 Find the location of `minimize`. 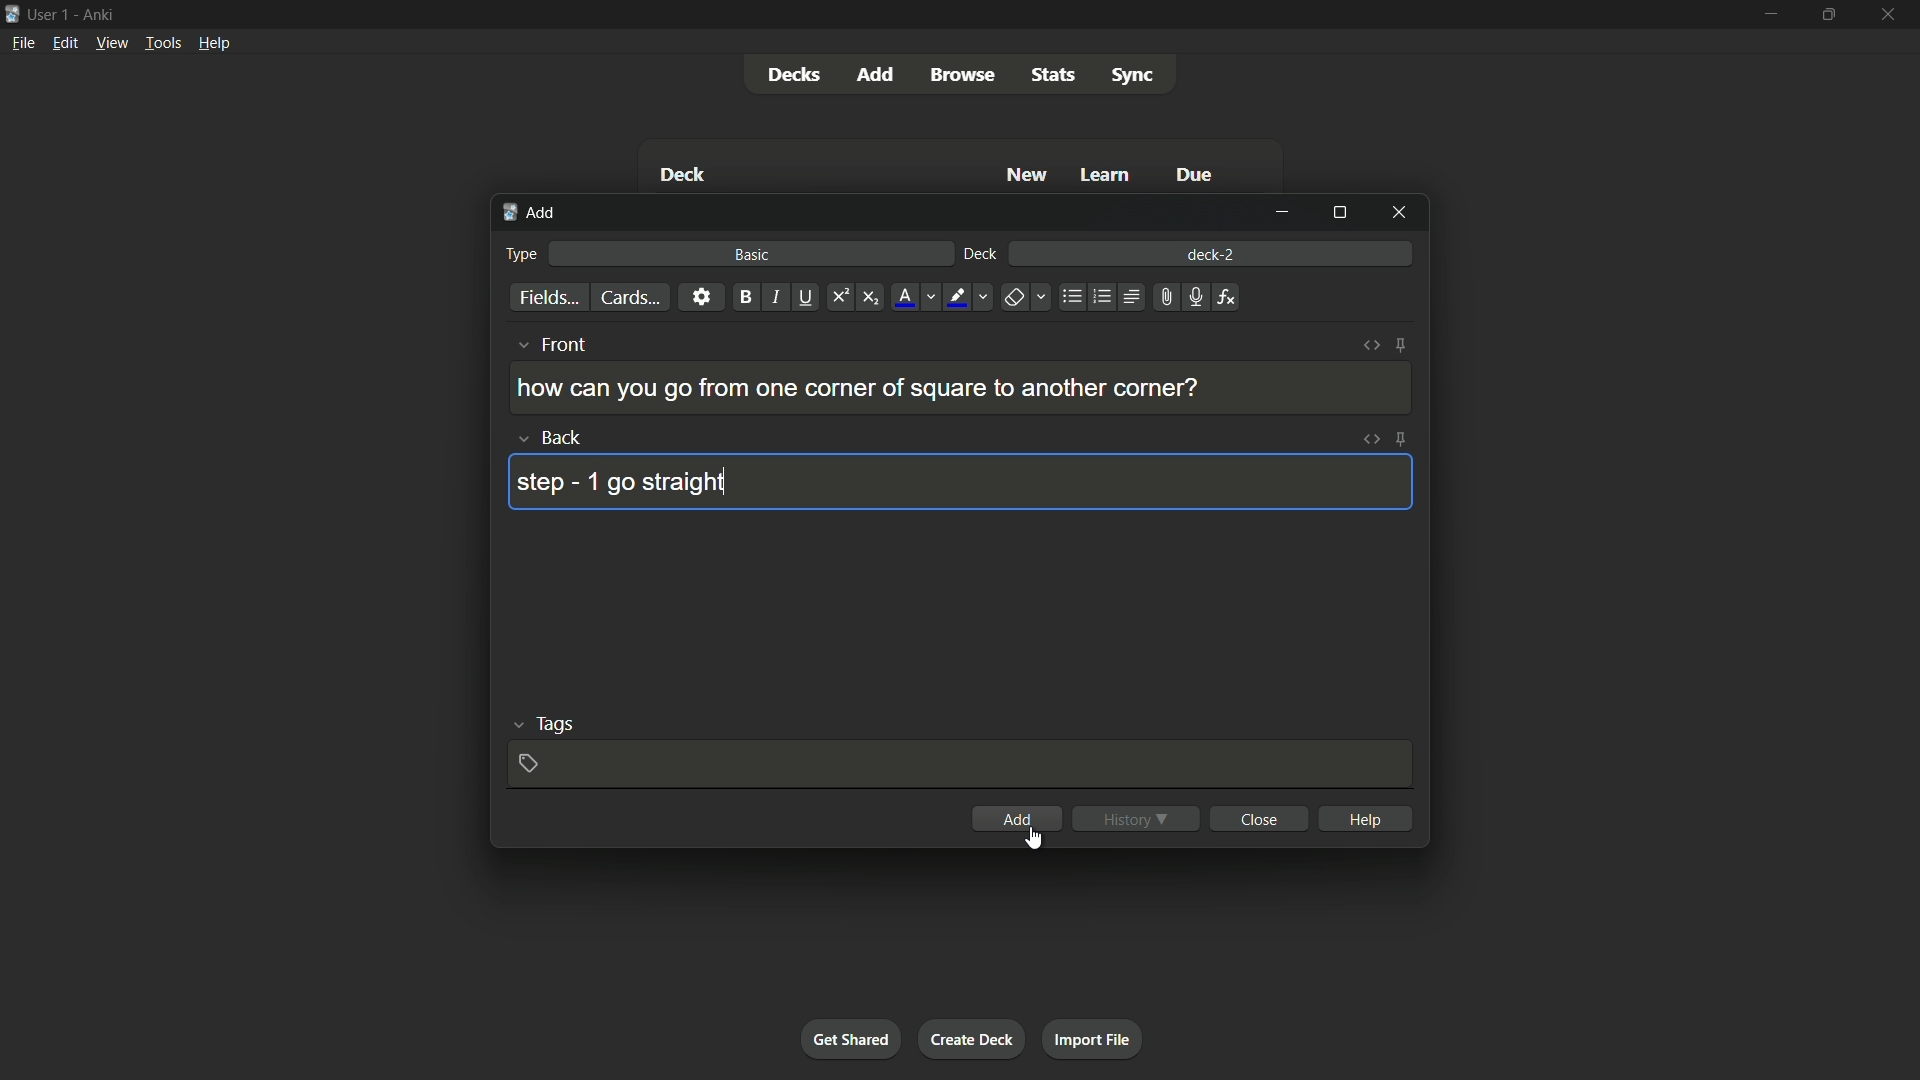

minimize is located at coordinates (1773, 13).